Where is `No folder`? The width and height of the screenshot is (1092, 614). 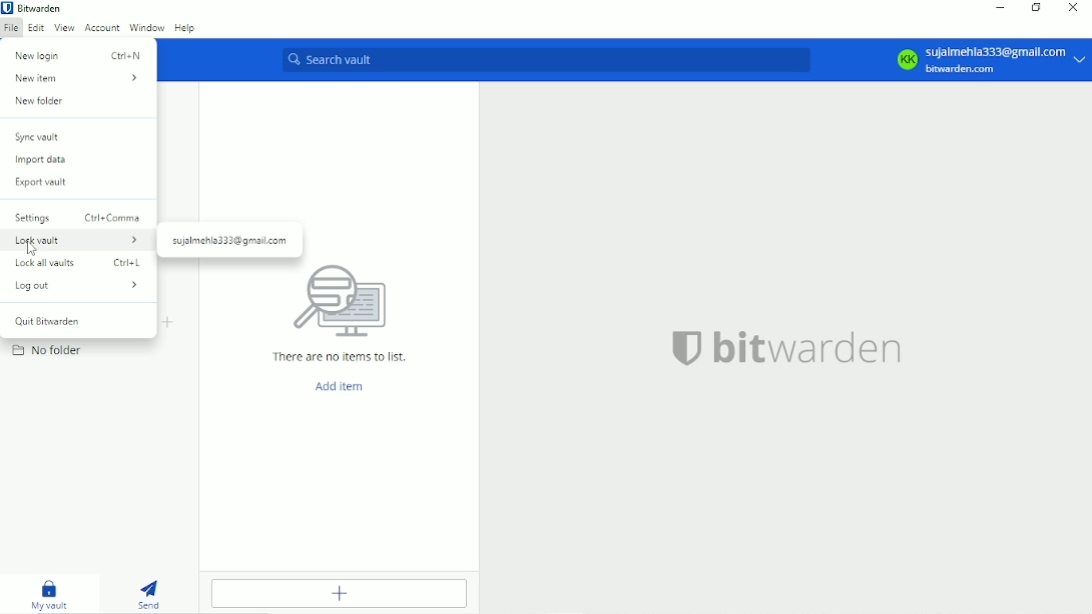
No folder is located at coordinates (49, 350).